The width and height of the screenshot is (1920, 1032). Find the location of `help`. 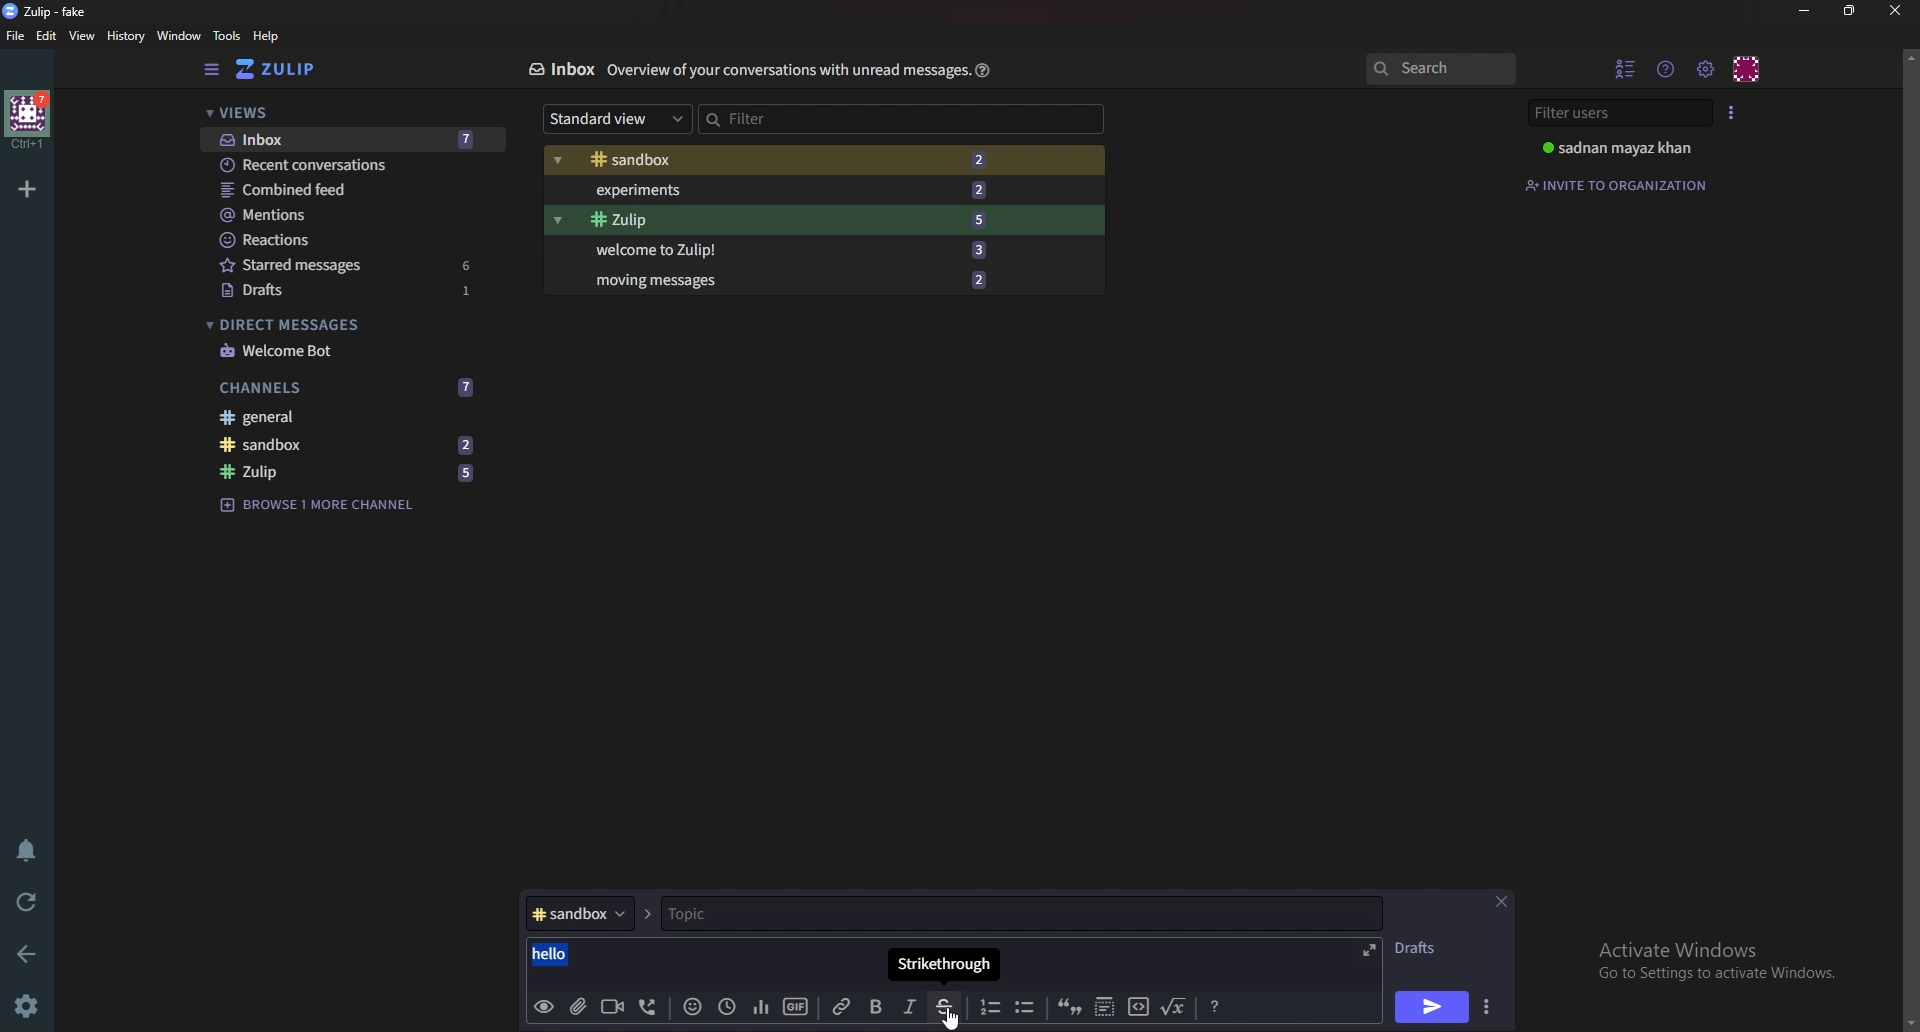

help is located at coordinates (981, 69).